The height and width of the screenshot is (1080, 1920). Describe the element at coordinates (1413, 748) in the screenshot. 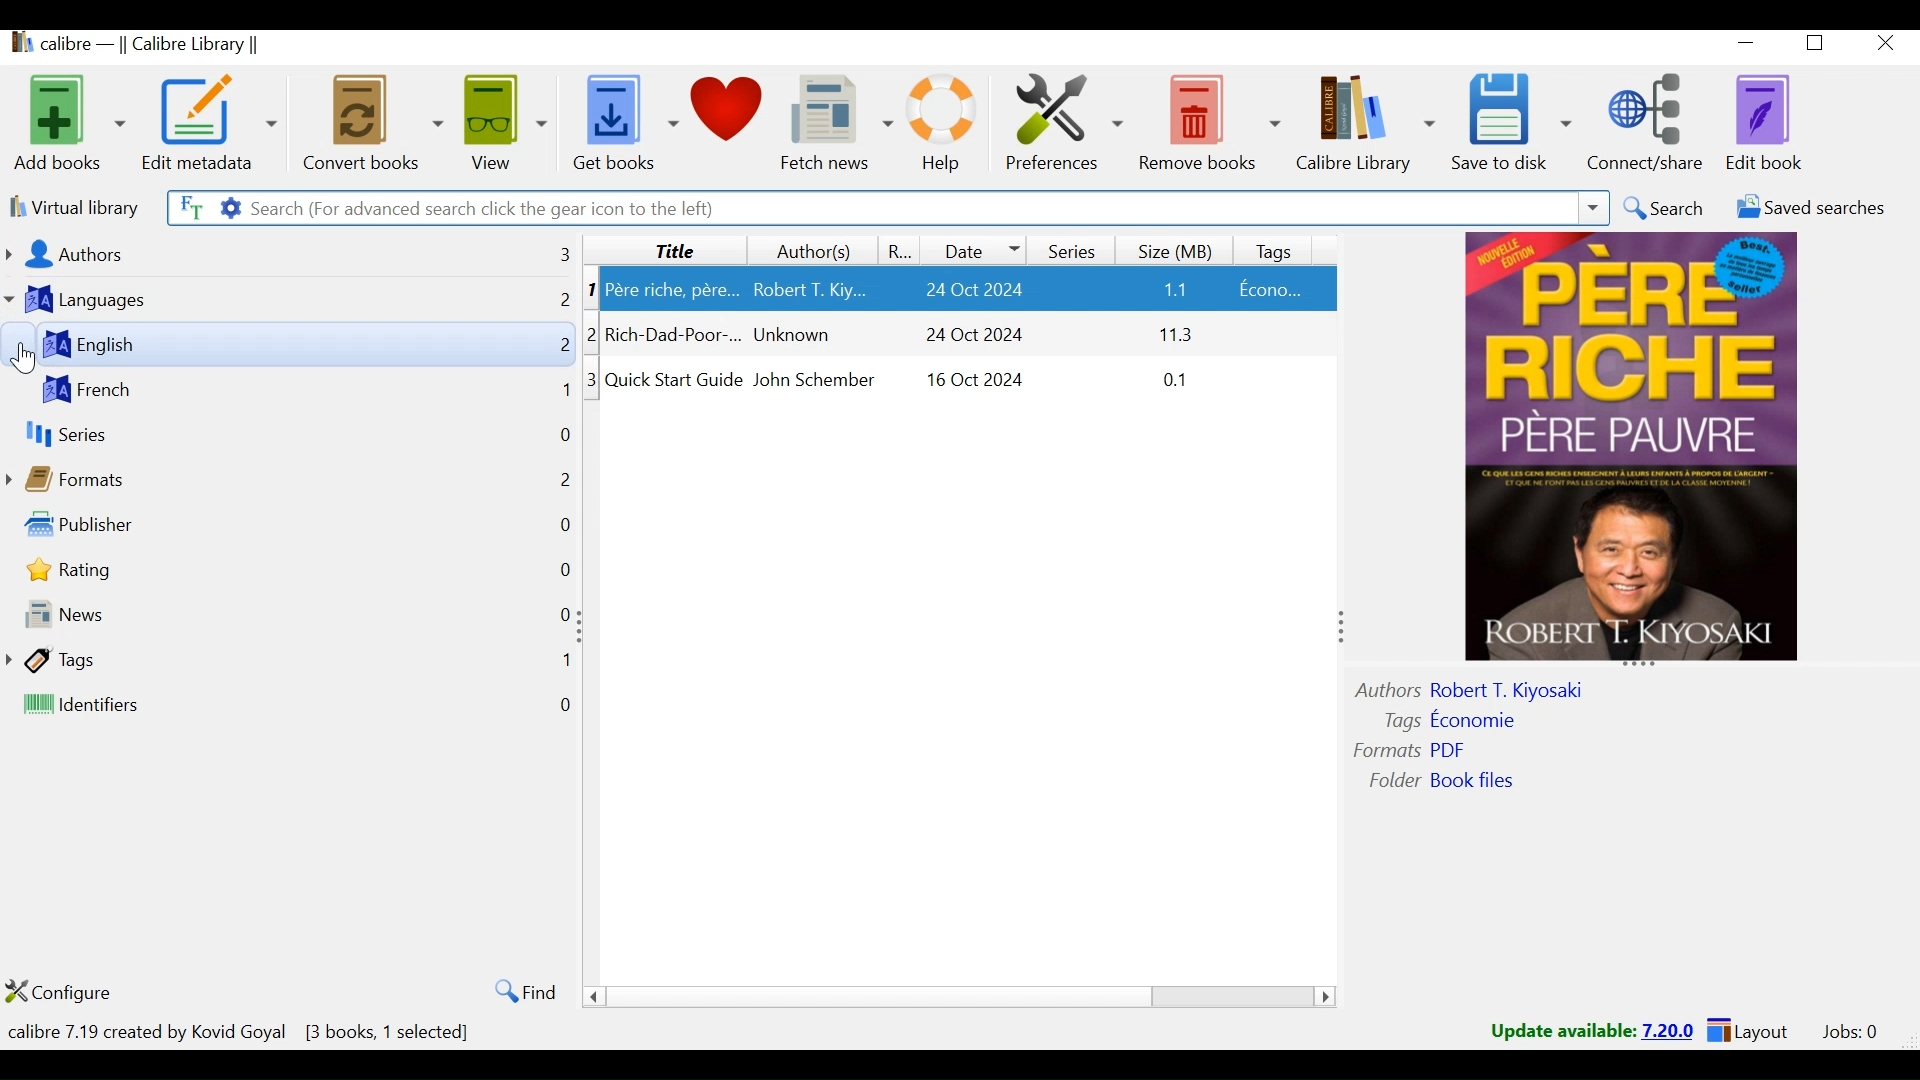

I see `Formats PDF` at that location.